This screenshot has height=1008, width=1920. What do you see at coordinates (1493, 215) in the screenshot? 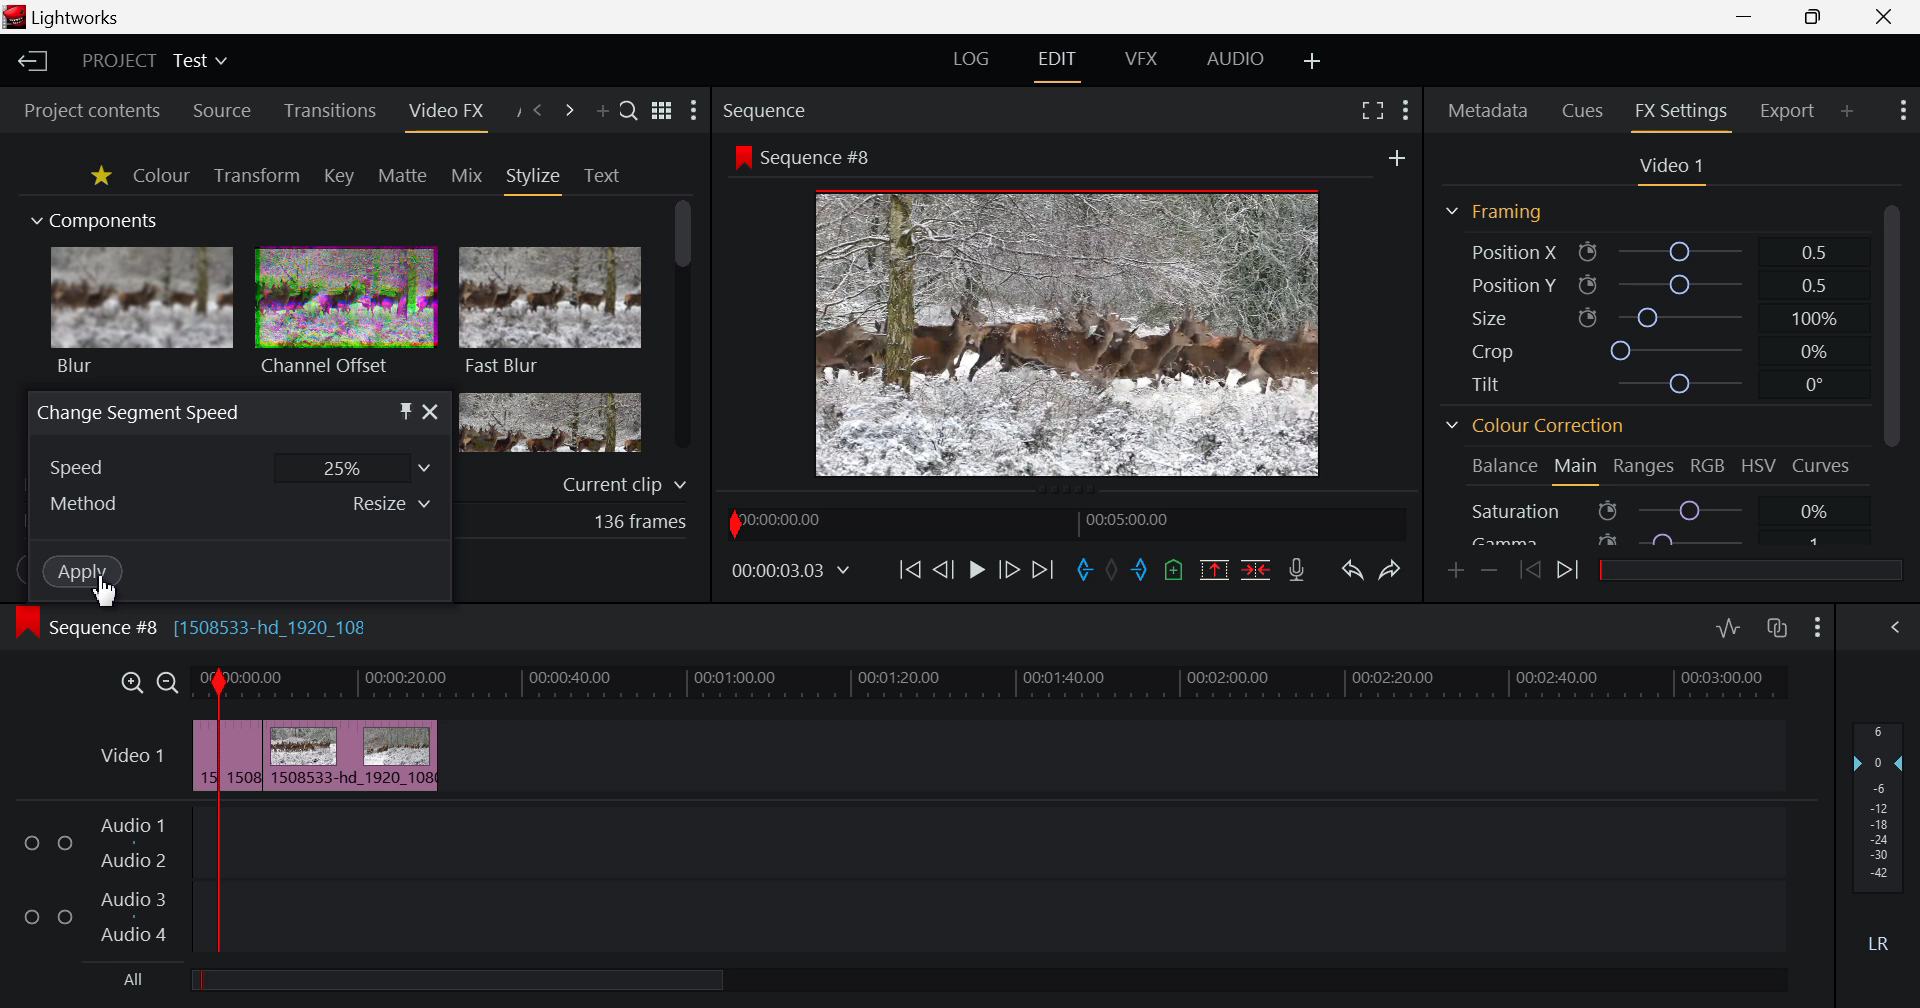
I see `Framing Section` at bounding box center [1493, 215].